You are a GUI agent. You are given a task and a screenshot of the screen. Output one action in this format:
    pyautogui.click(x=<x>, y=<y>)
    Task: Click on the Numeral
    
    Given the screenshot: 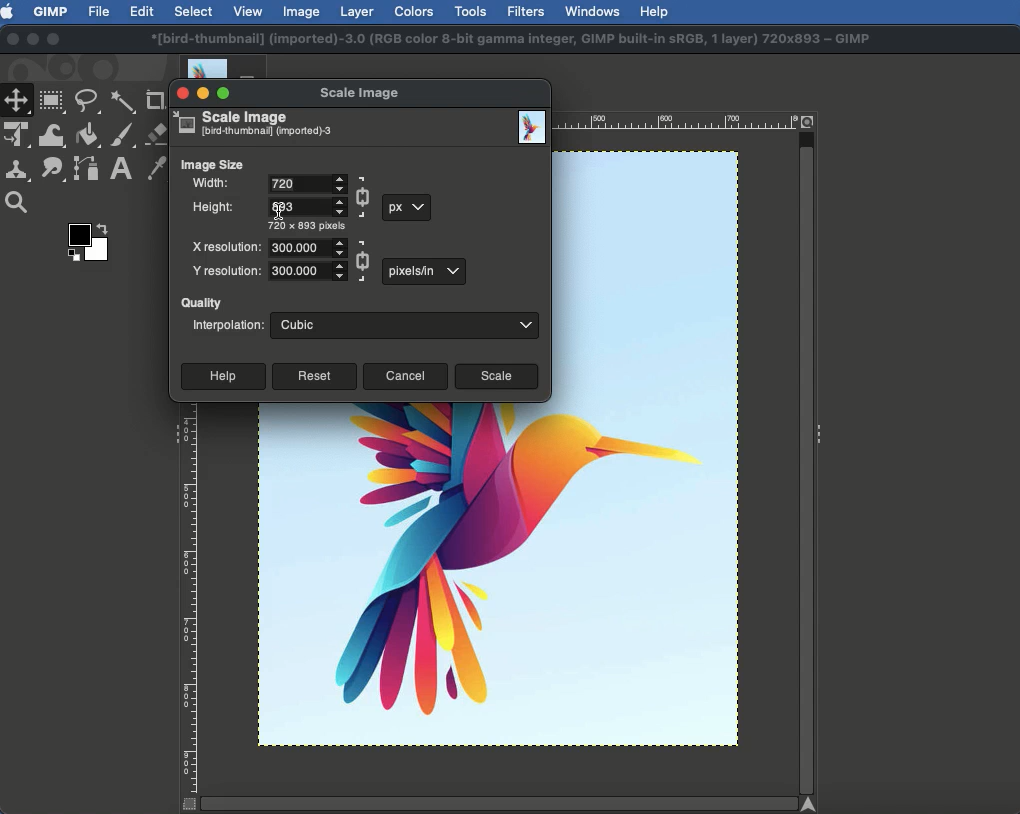 What is the action you would take?
    pyautogui.click(x=306, y=272)
    